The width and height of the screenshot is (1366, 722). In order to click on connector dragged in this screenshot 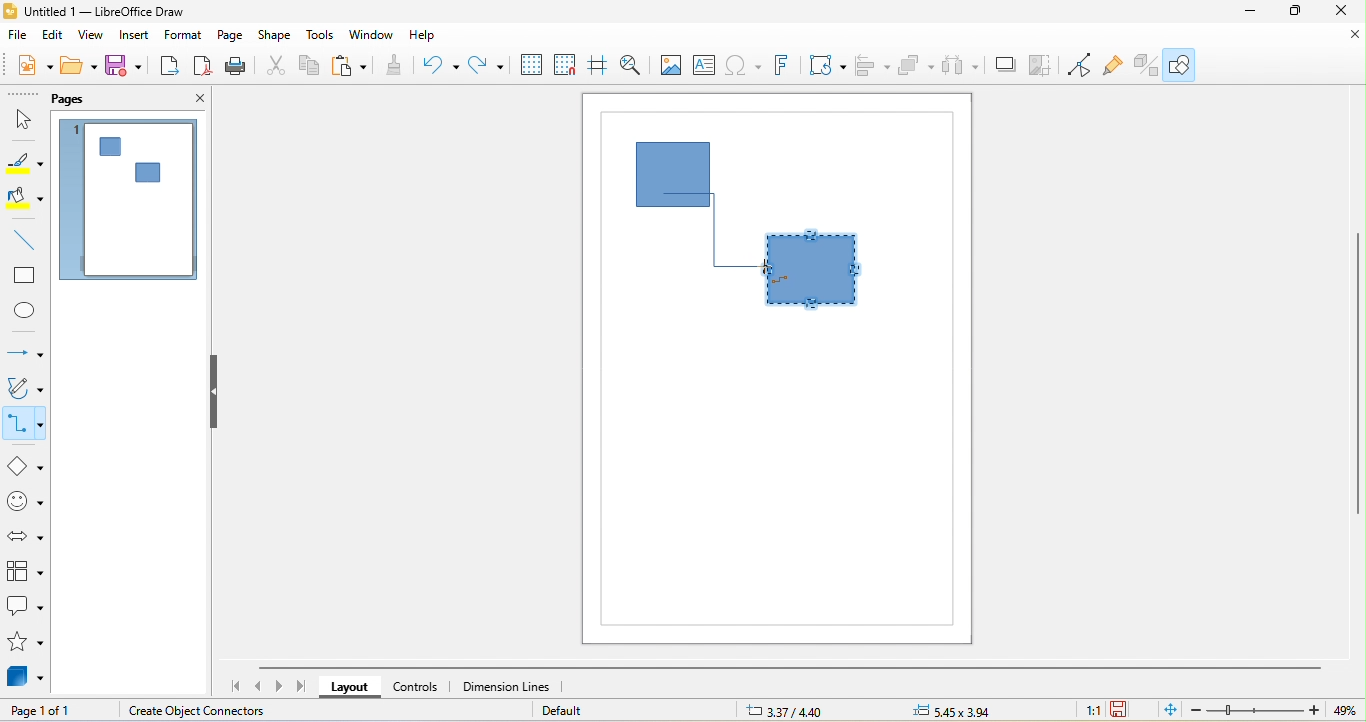, I will do `click(716, 232)`.